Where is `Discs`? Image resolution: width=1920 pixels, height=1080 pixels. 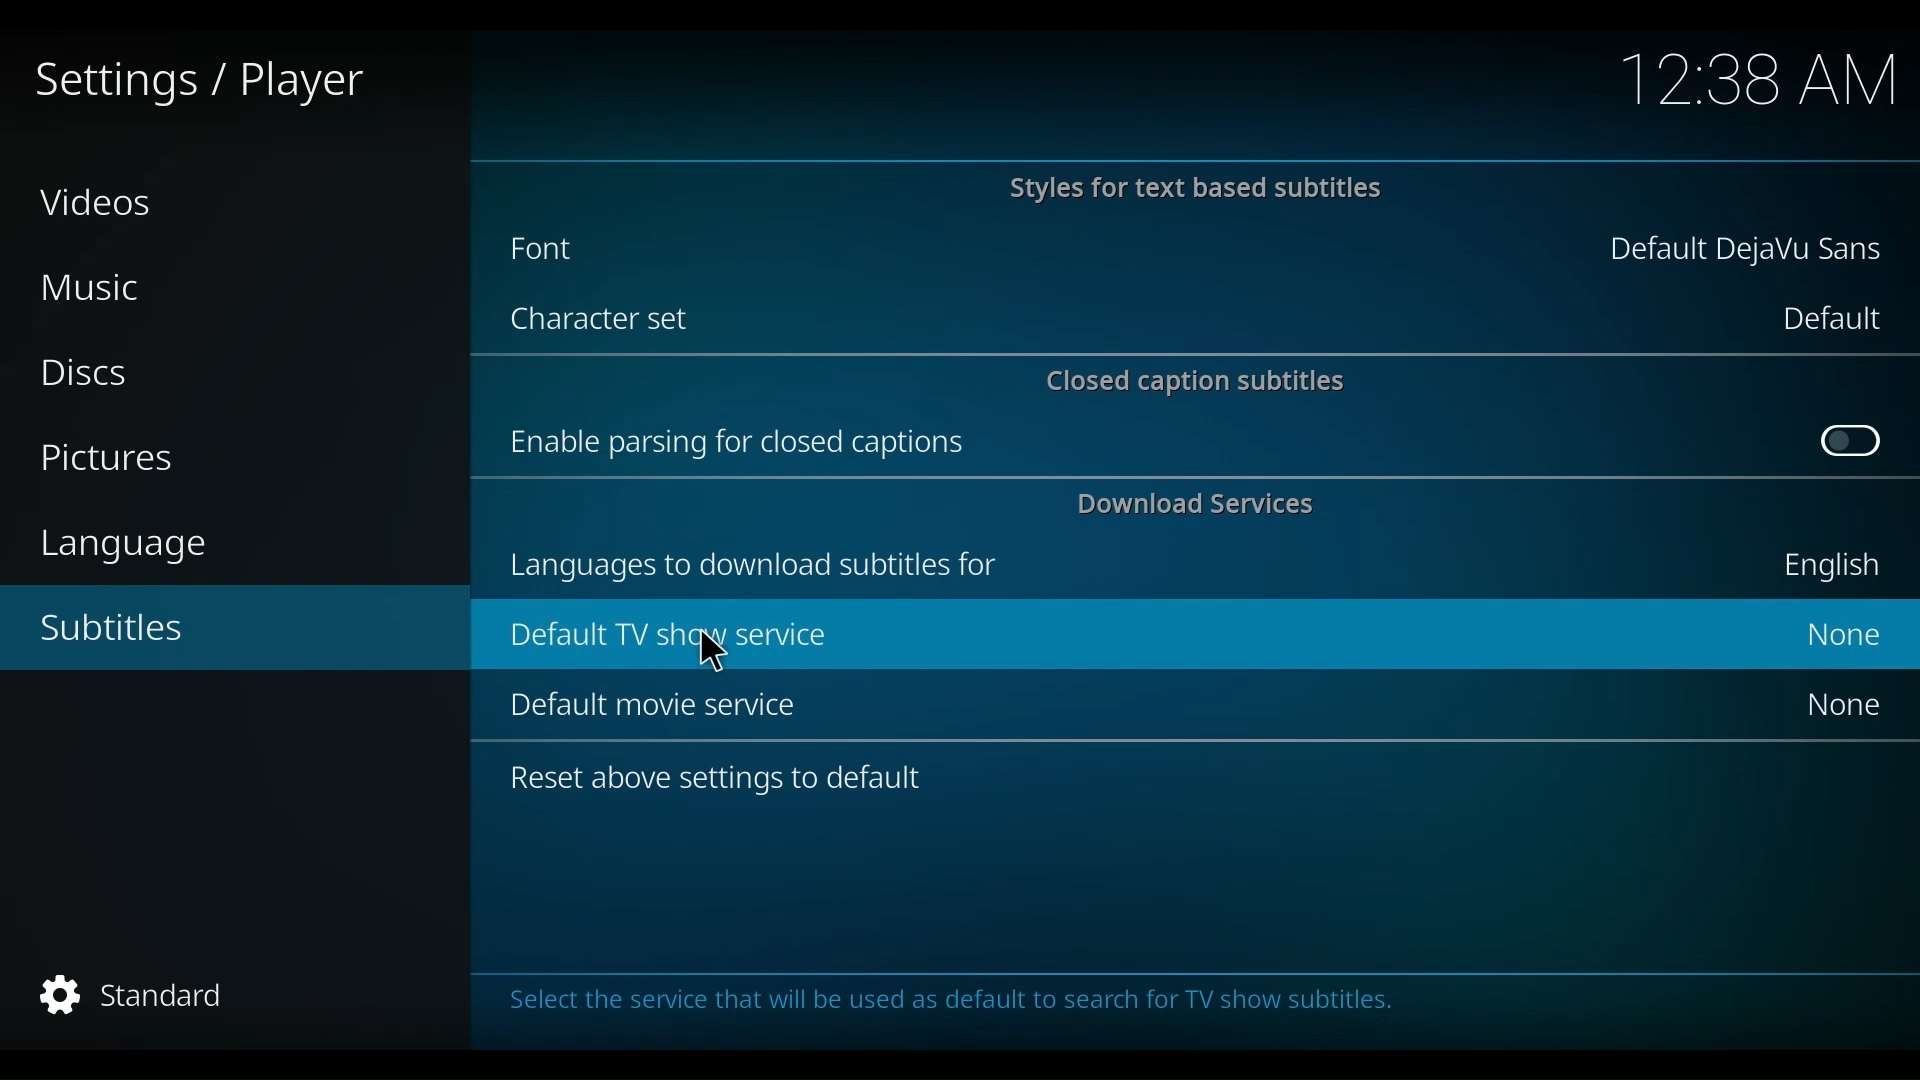 Discs is located at coordinates (94, 373).